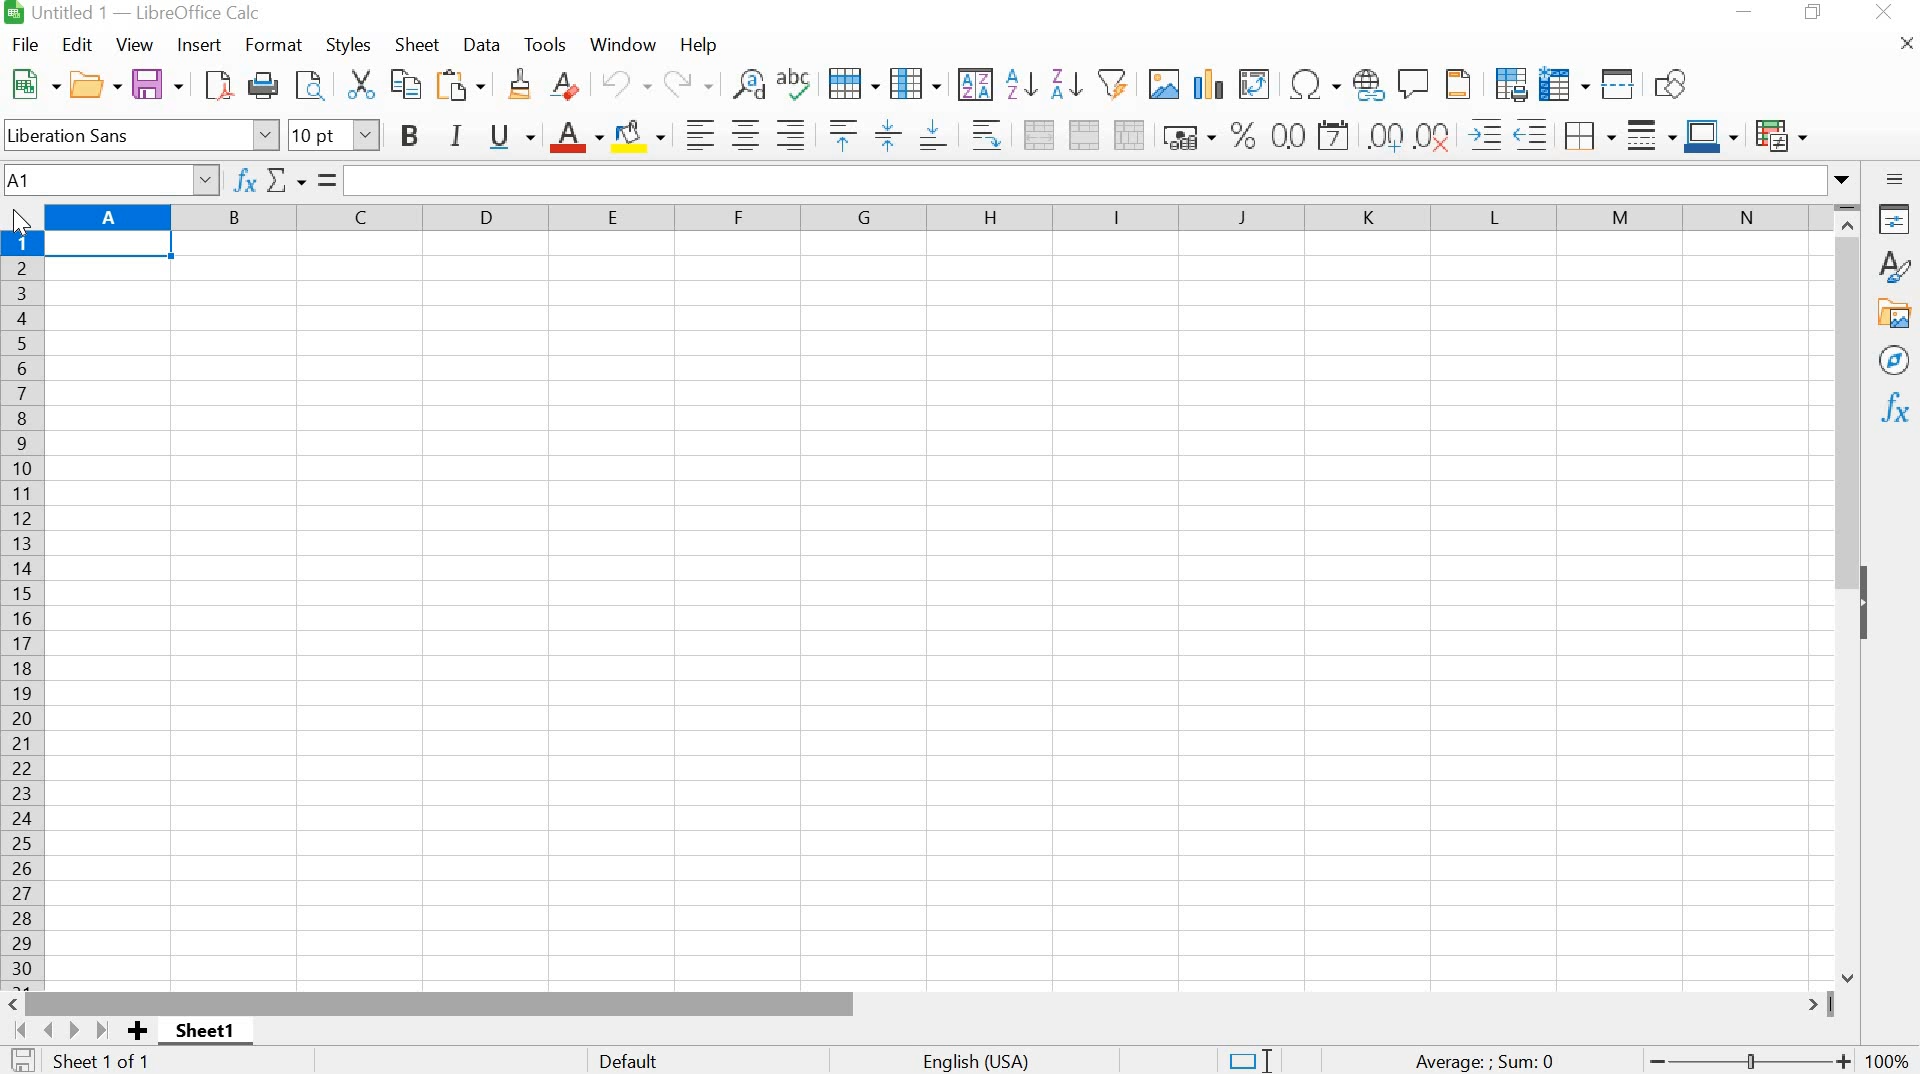 The width and height of the screenshot is (1920, 1074). Describe the element at coordinates (1532, 132) in the screenshot. I see `Decrease Indent` at that location.